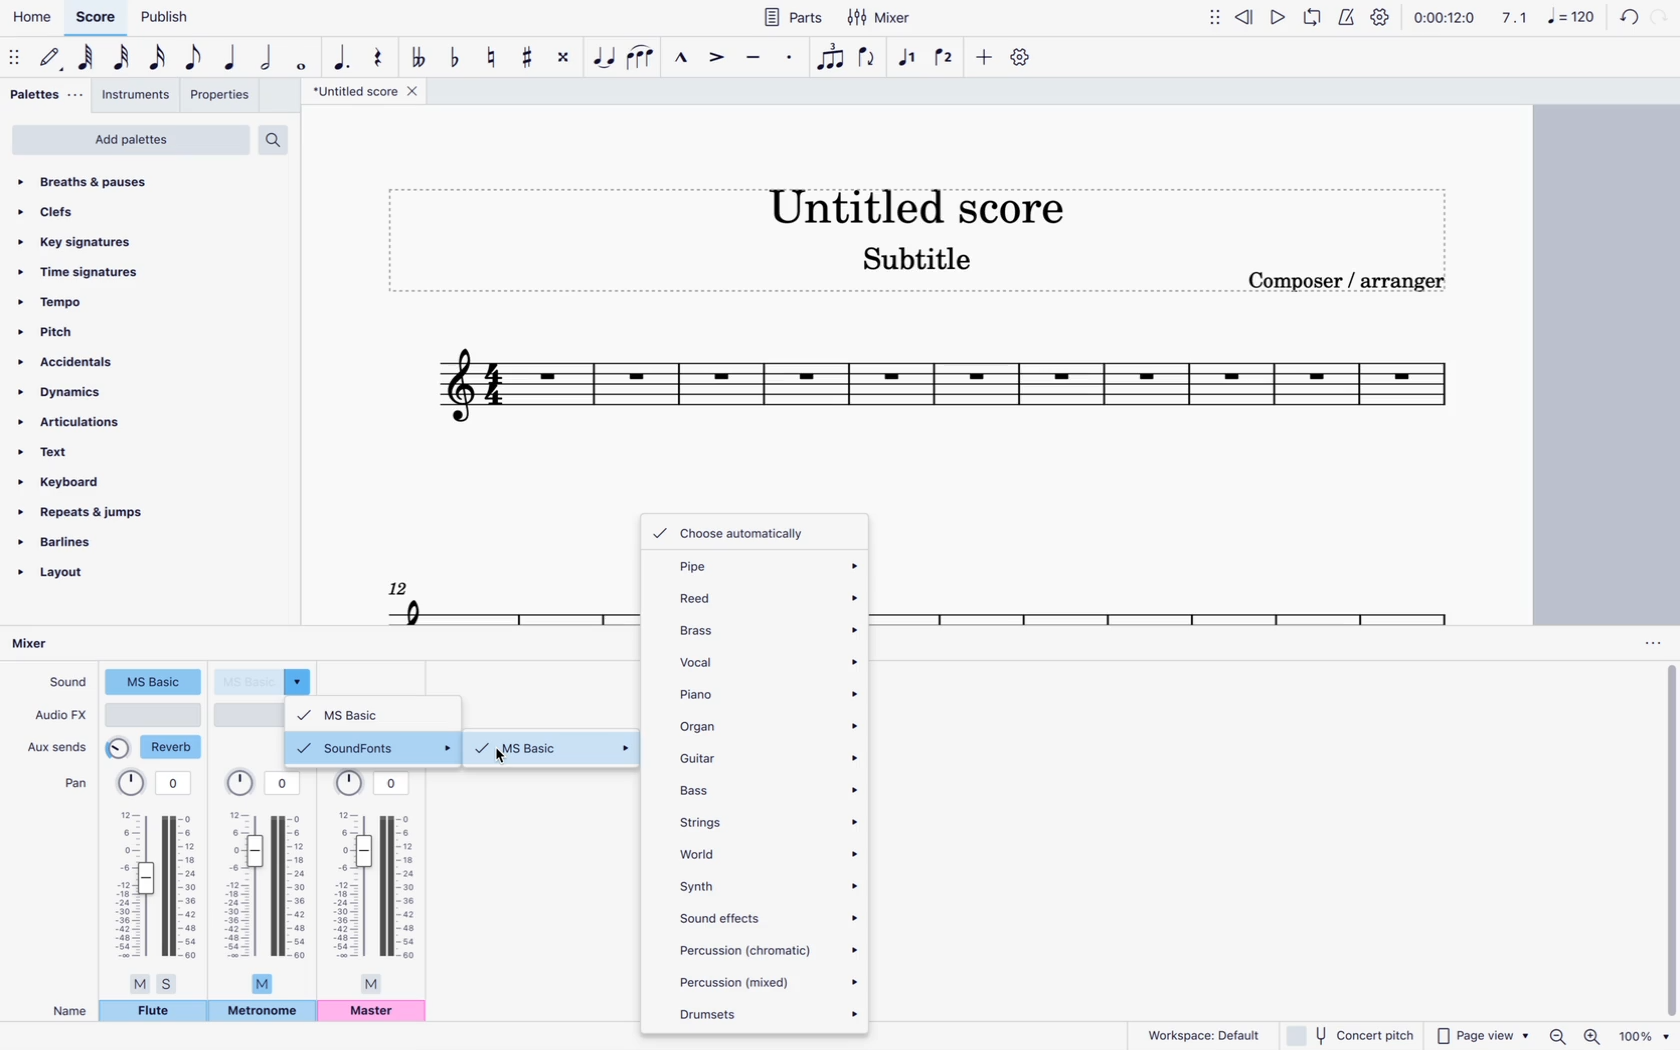  I want to click on organ, so click(766, 724).